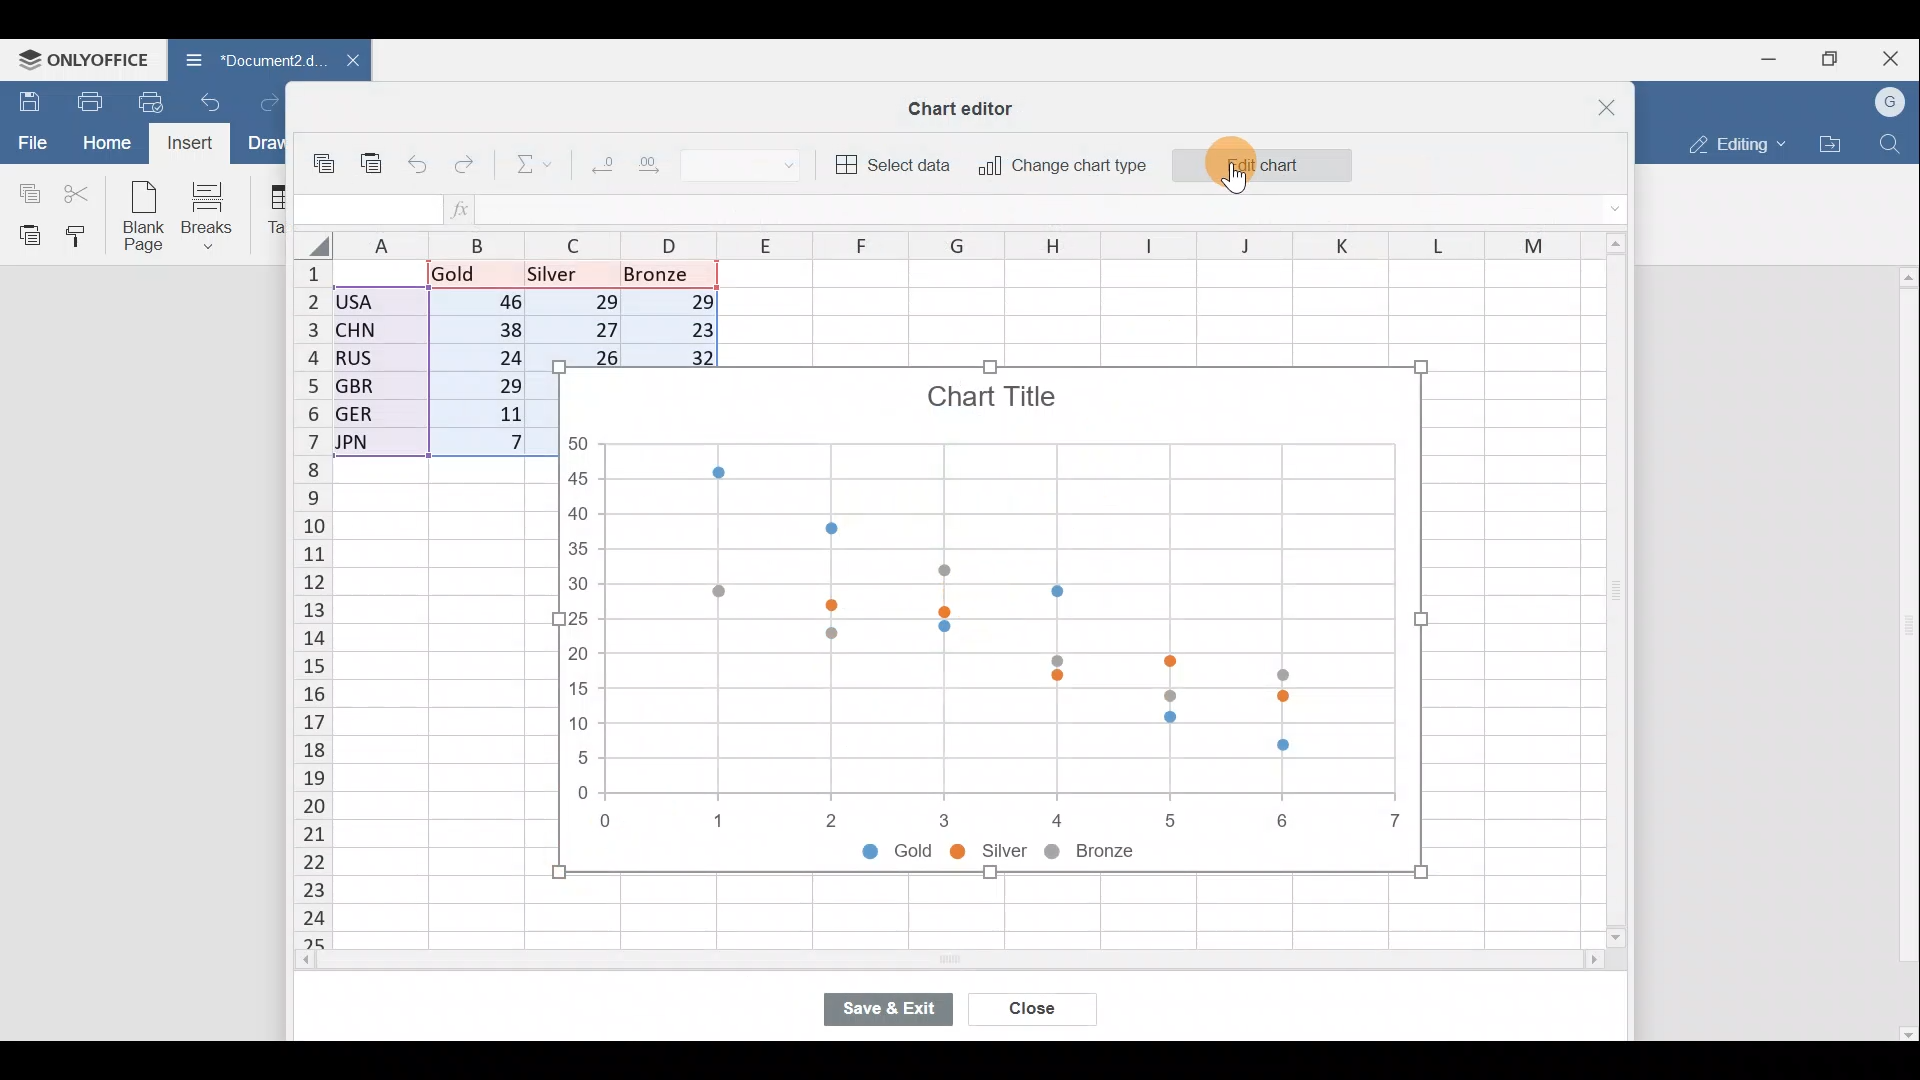 The image size is (1920, 1080). Describe the element at coordinates (103, 143) in the screenshot. I see `Home` at that location.